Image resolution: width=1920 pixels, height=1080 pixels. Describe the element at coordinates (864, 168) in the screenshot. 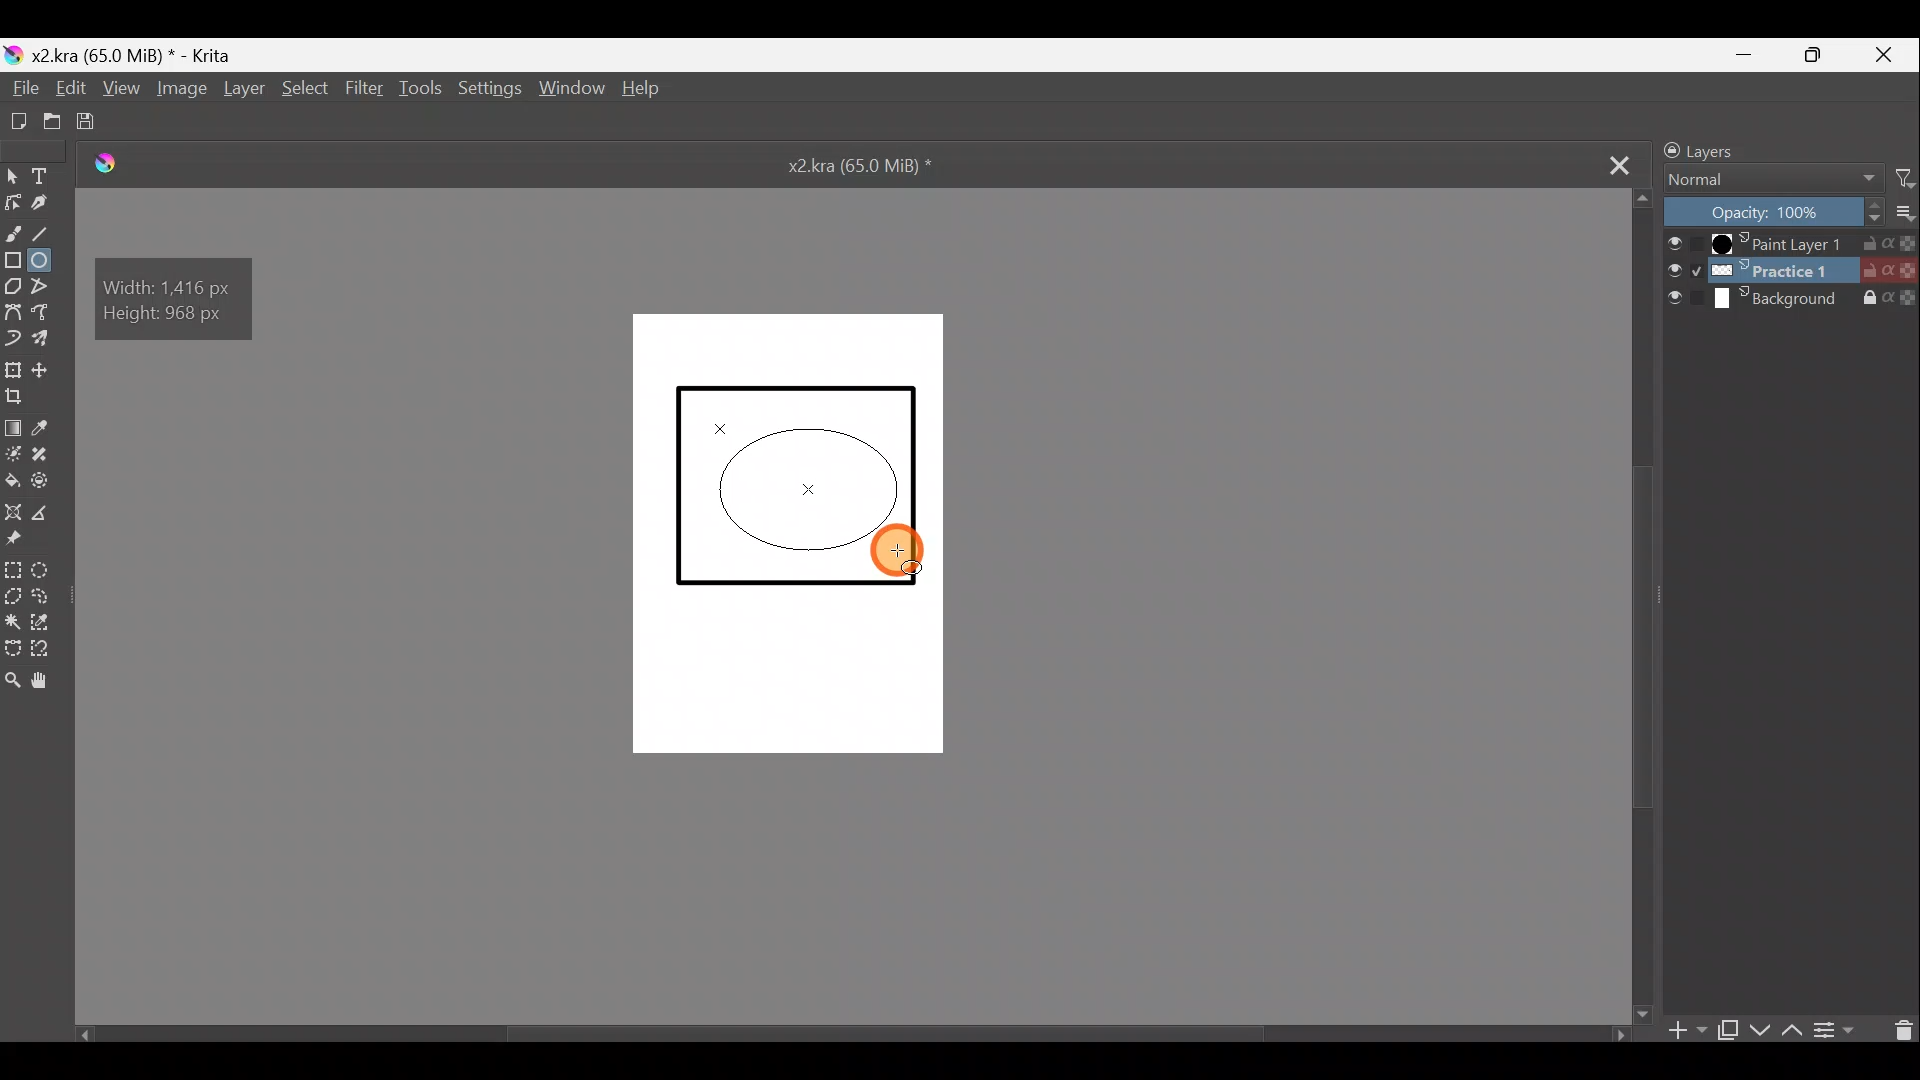

I see `x2.kra (65.0 MiB) *` at that location.